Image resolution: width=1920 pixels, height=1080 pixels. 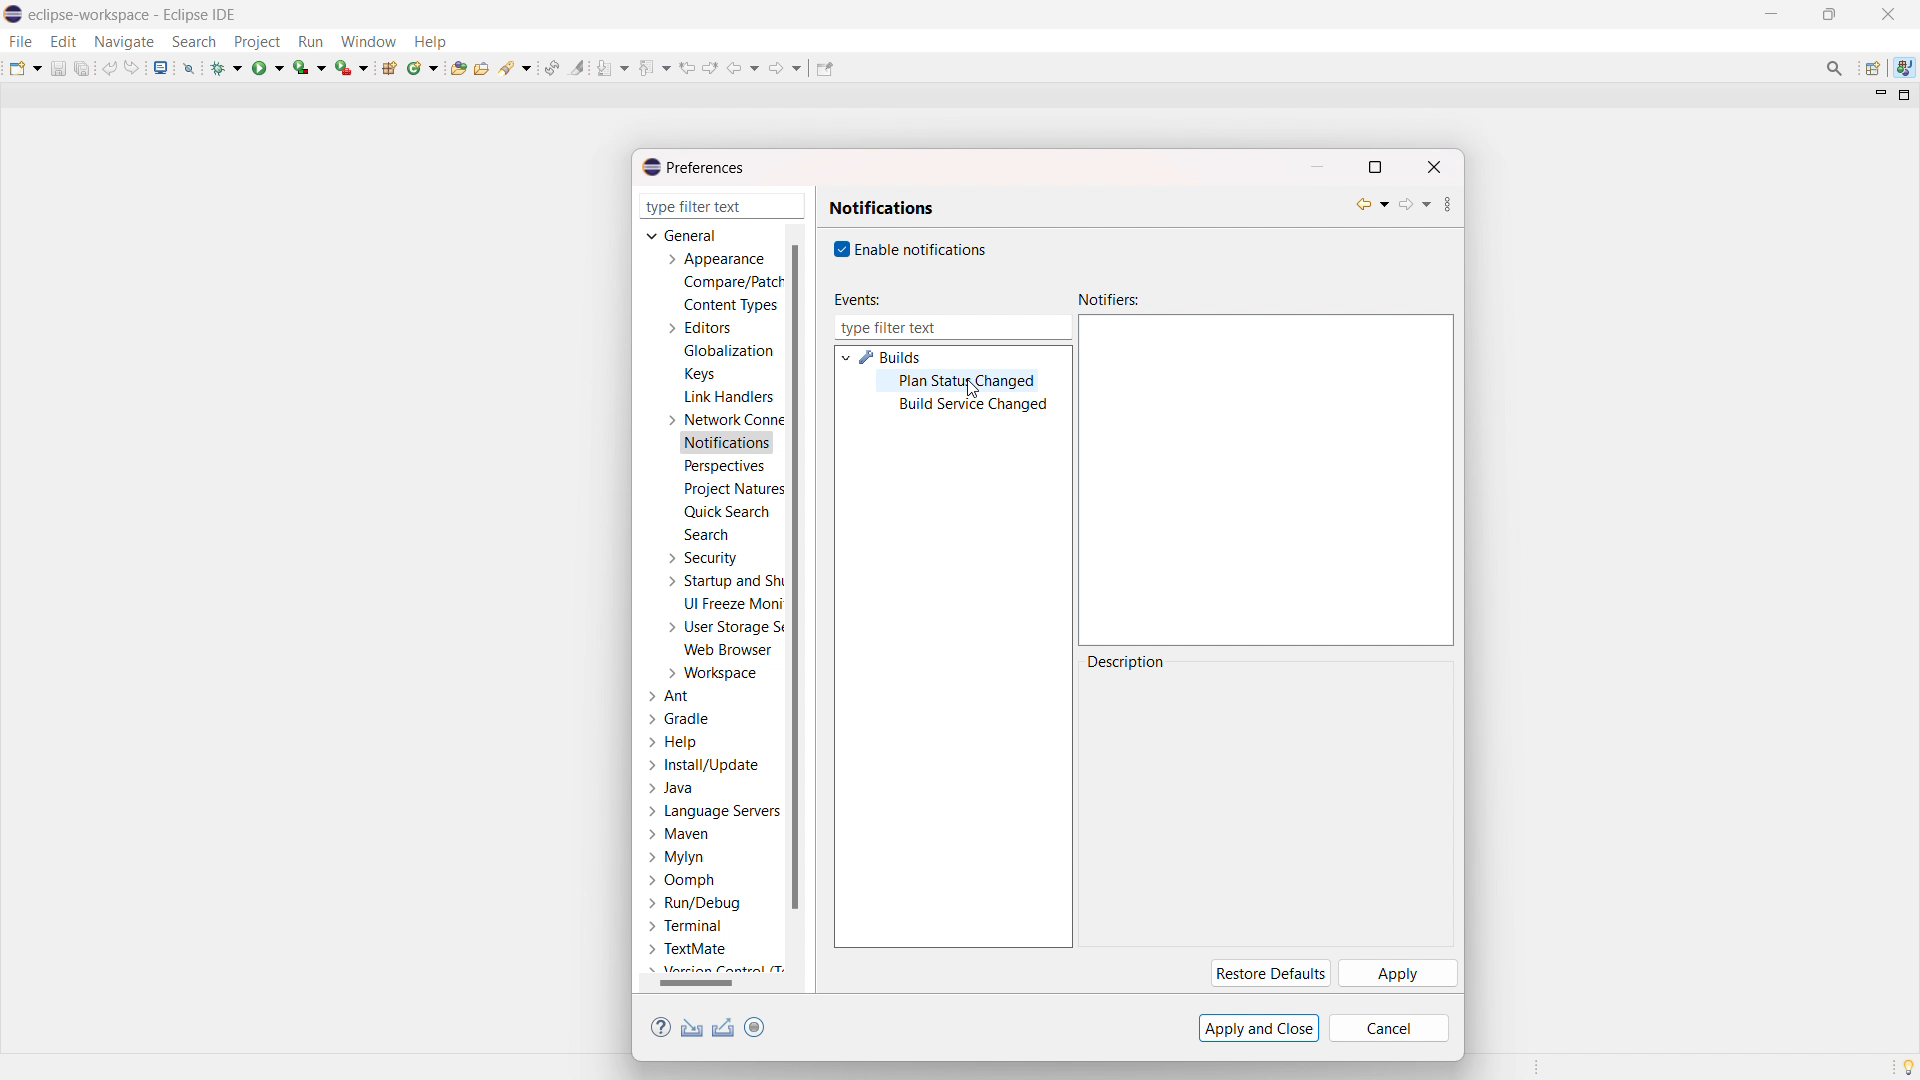 I want to click on save, so click(x=58, y=68).